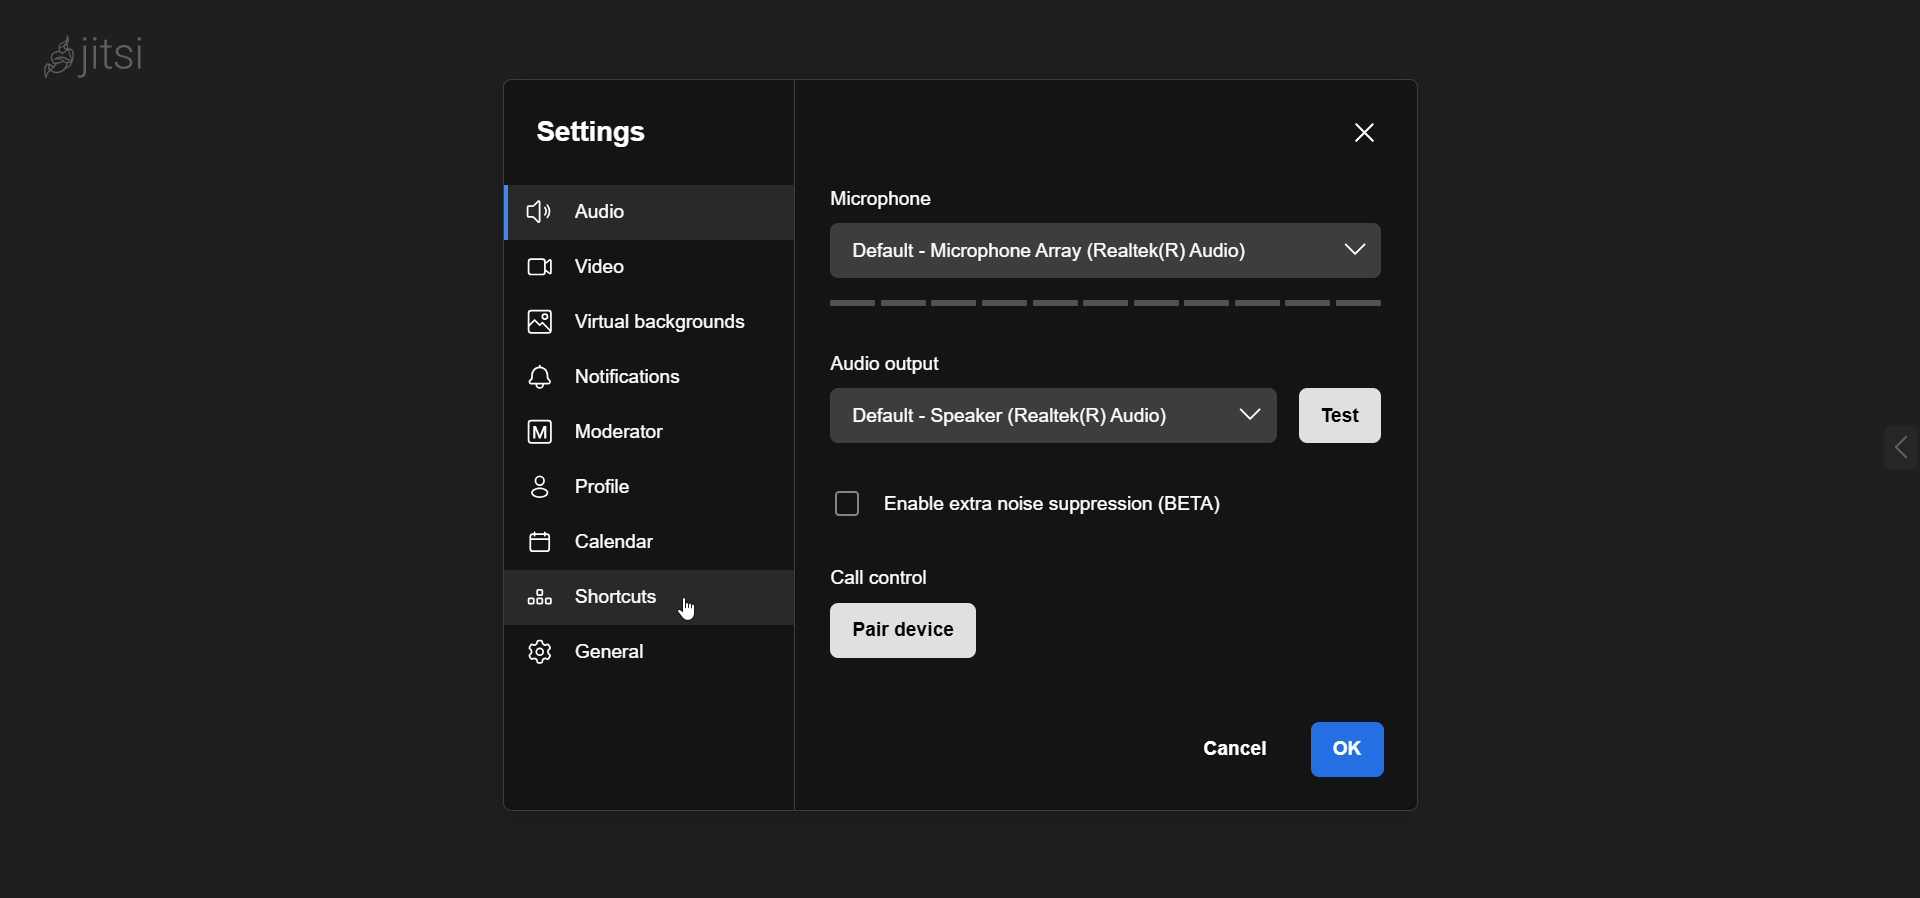 The width and height of the screenshot is (1920, 898). Describe the element at coordinates (1020, 416) in the screenshot. I see `Default - Speaker (Realtek(R) Audio)` at that location.